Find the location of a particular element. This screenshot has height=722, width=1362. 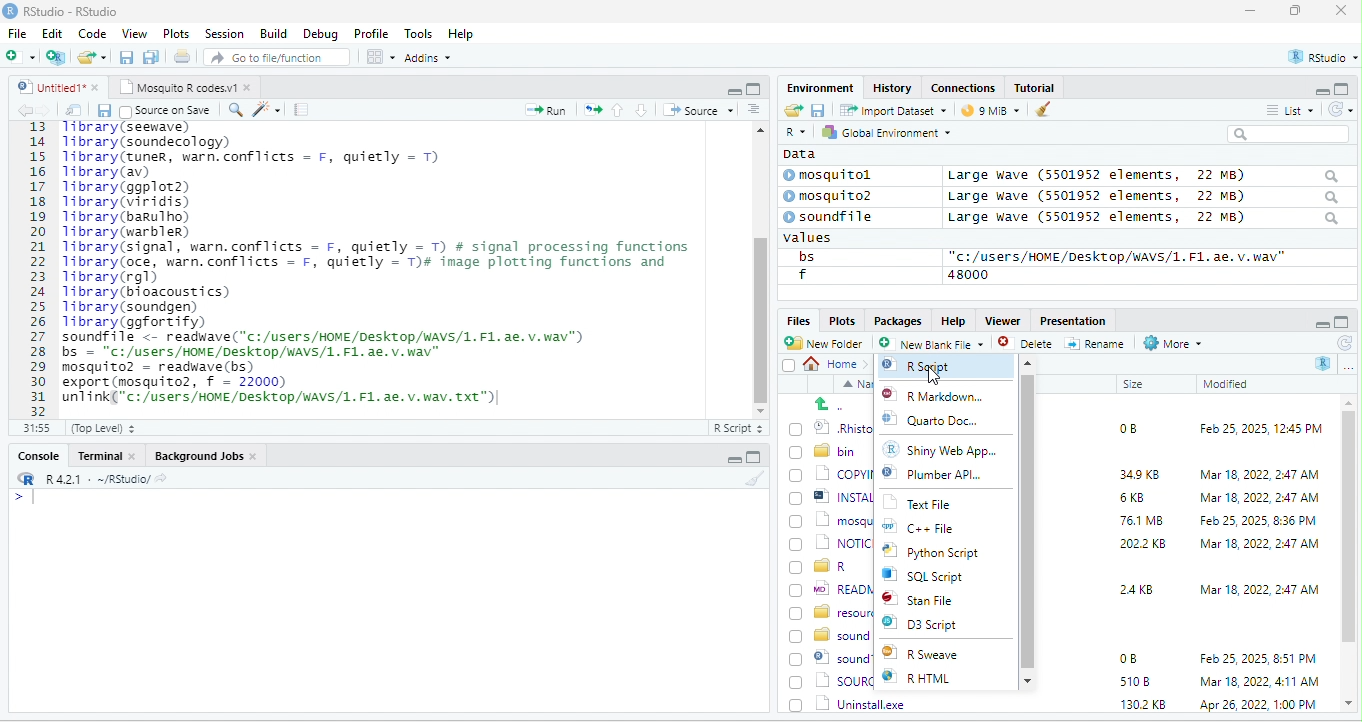

maximize is located at coordinates (1344, 88).